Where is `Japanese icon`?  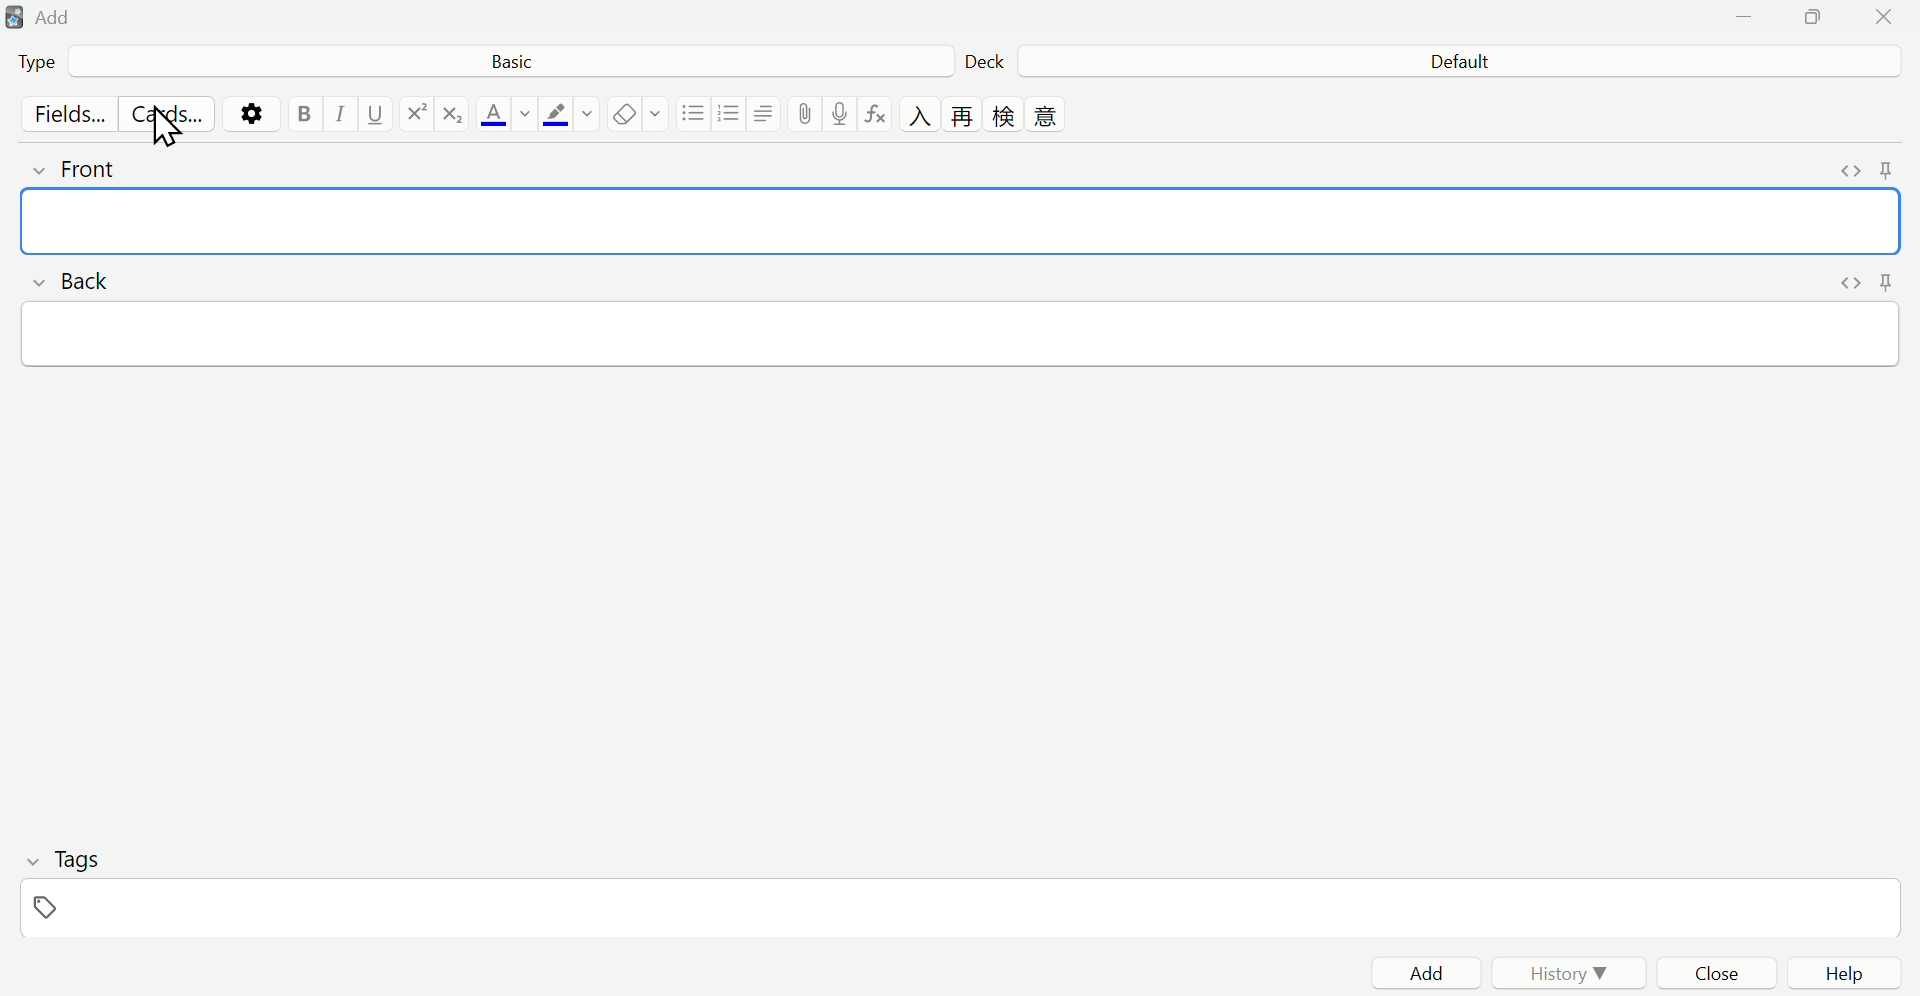 Japanese icon is located at coordinates (966, 116).